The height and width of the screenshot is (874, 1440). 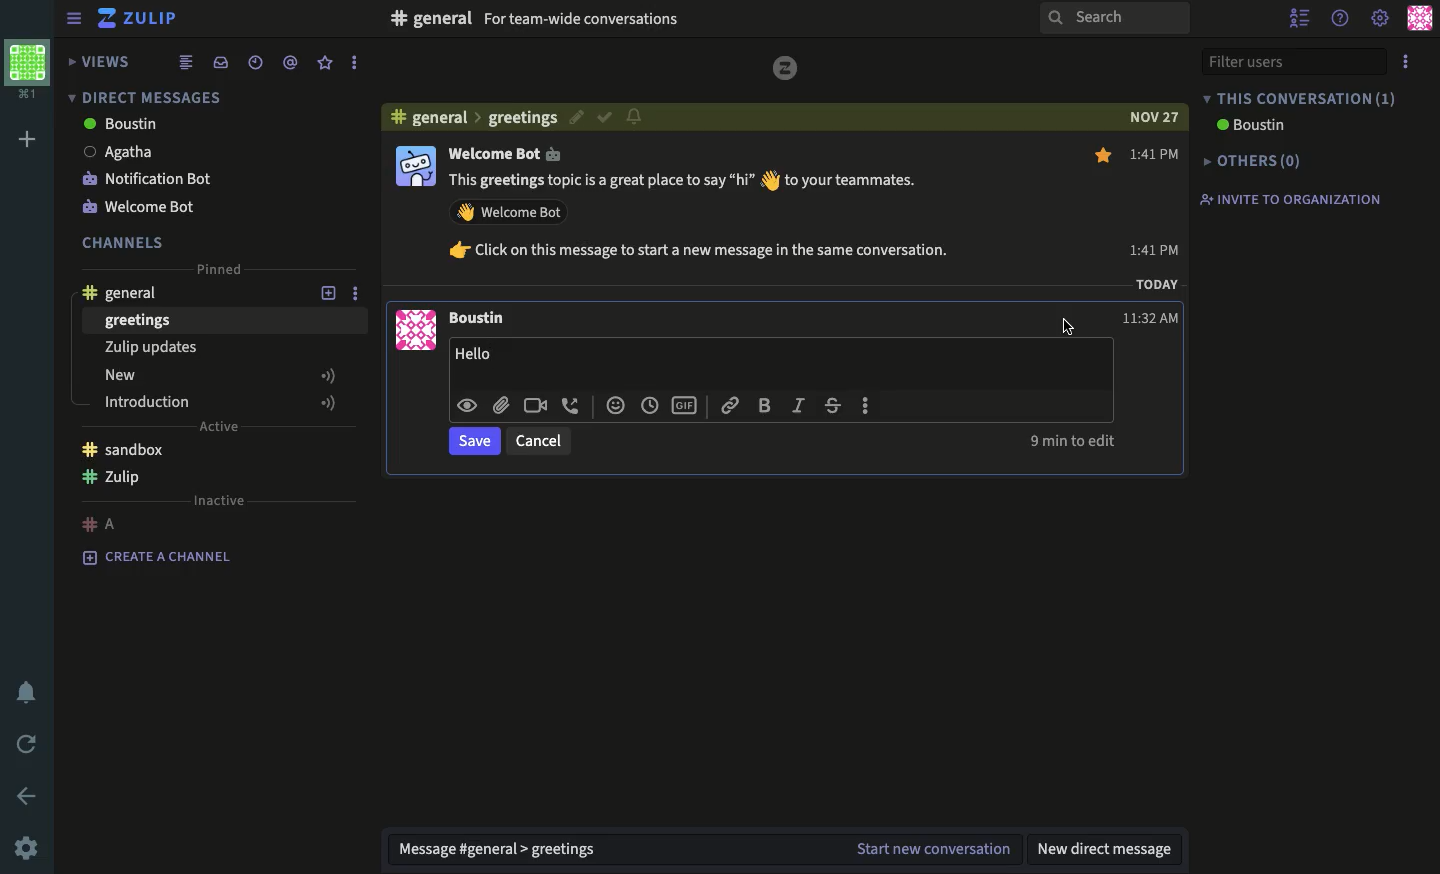 What do you see at coordinates (1406, 61) in the screenshot?
I see `options` at bounding box center [1406, 61].